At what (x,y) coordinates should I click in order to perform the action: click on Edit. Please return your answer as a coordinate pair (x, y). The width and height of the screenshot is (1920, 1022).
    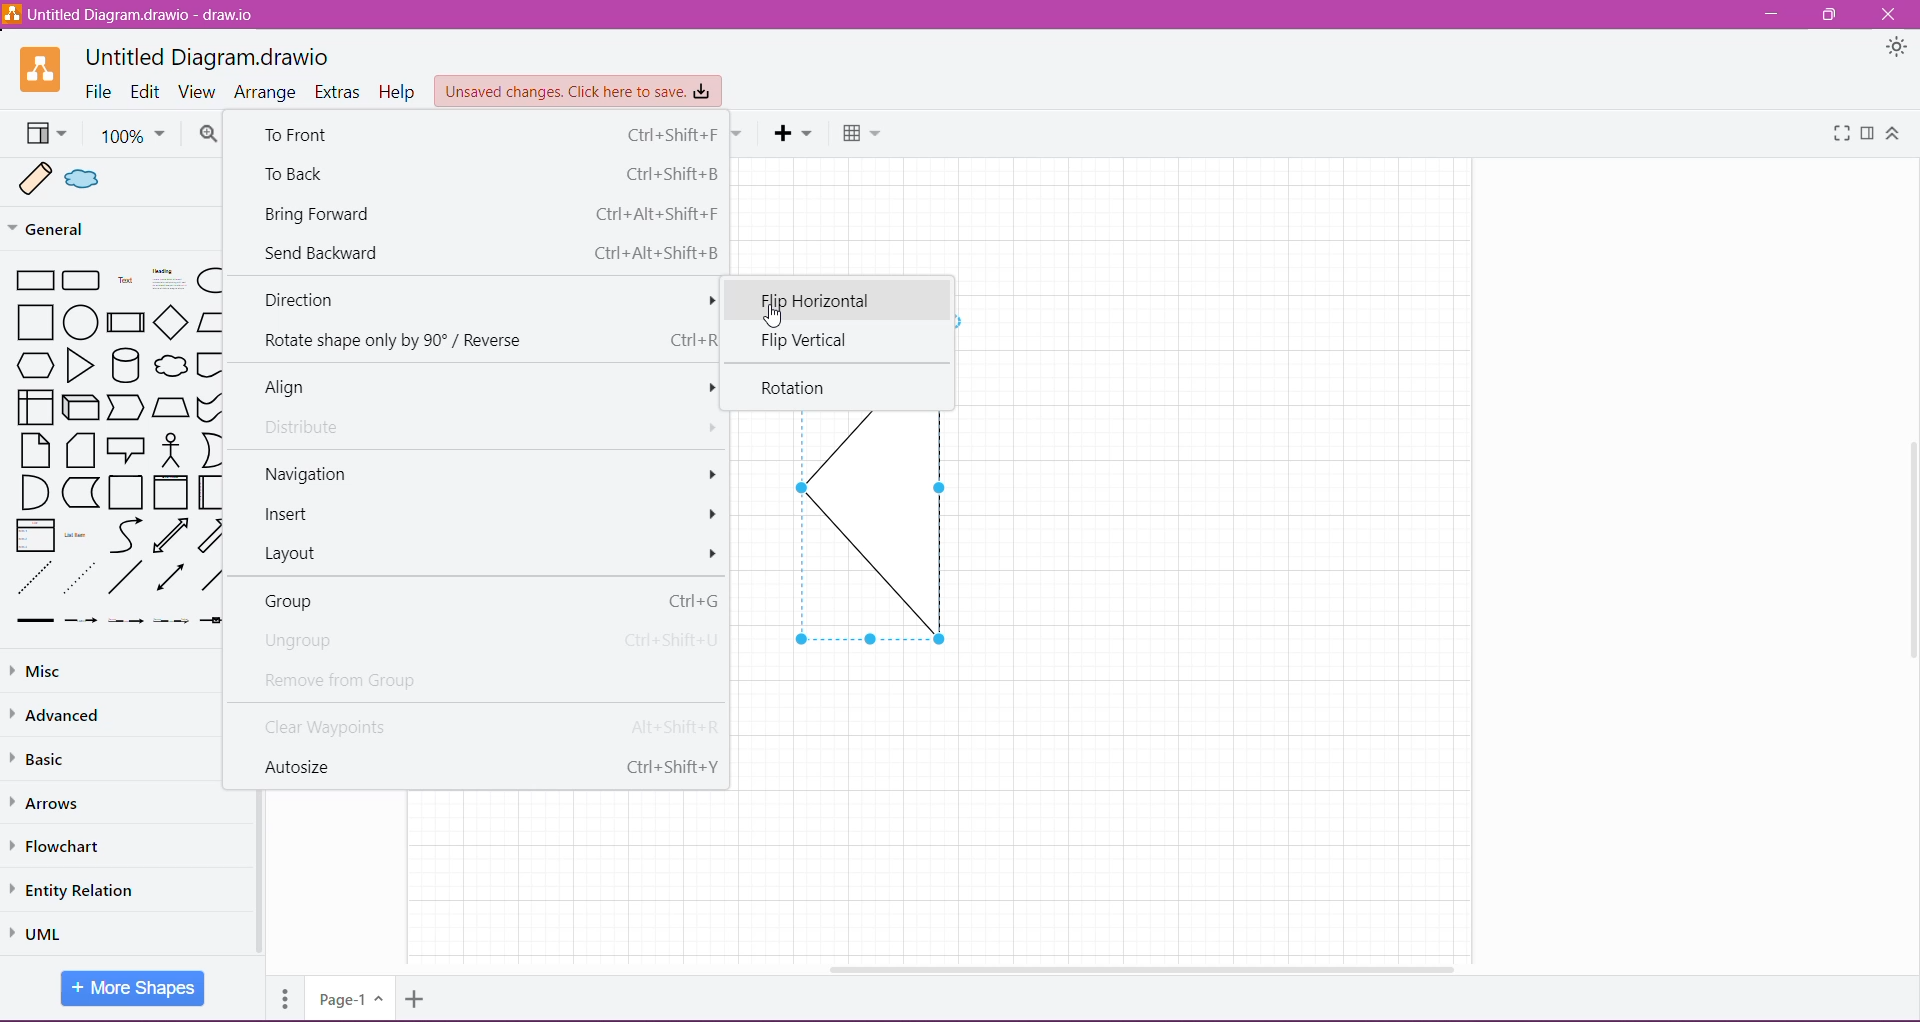
    Looking at the image, I should click on (146, 91).